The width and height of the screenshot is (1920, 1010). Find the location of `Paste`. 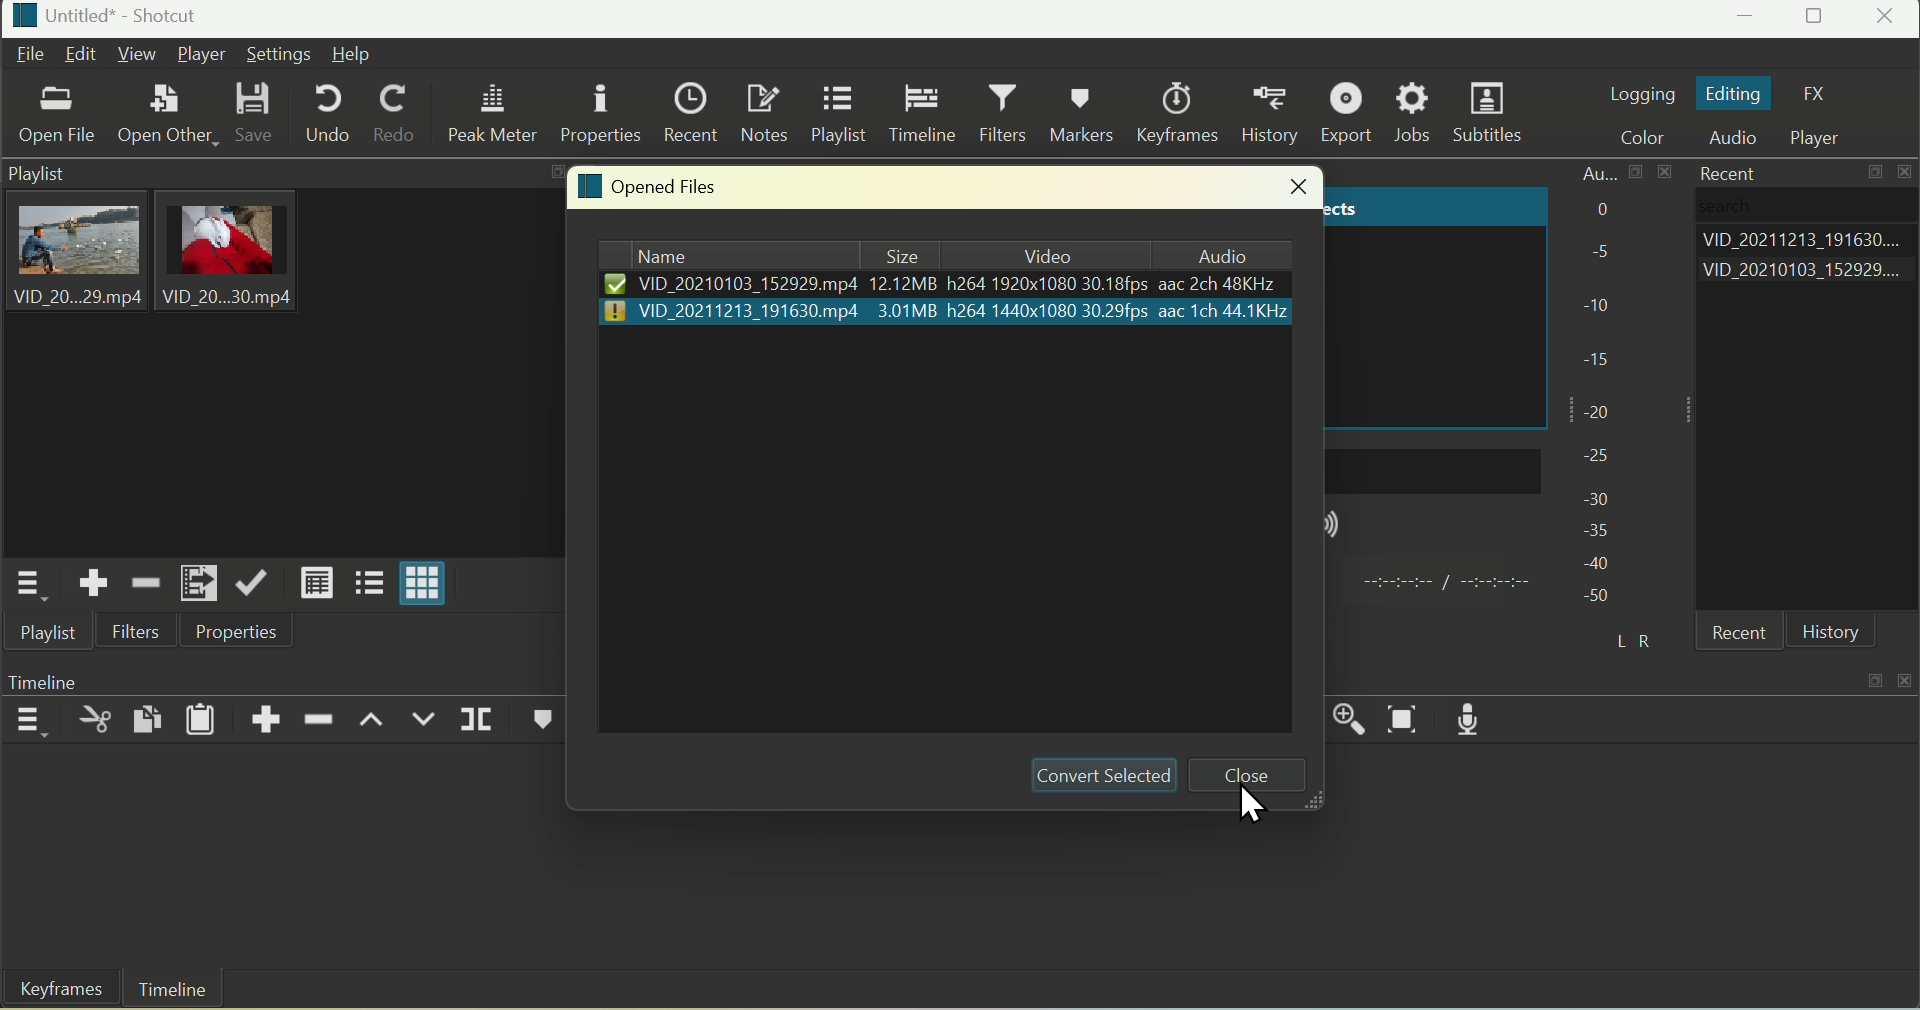

Paste is located at coordinates (202, 718).